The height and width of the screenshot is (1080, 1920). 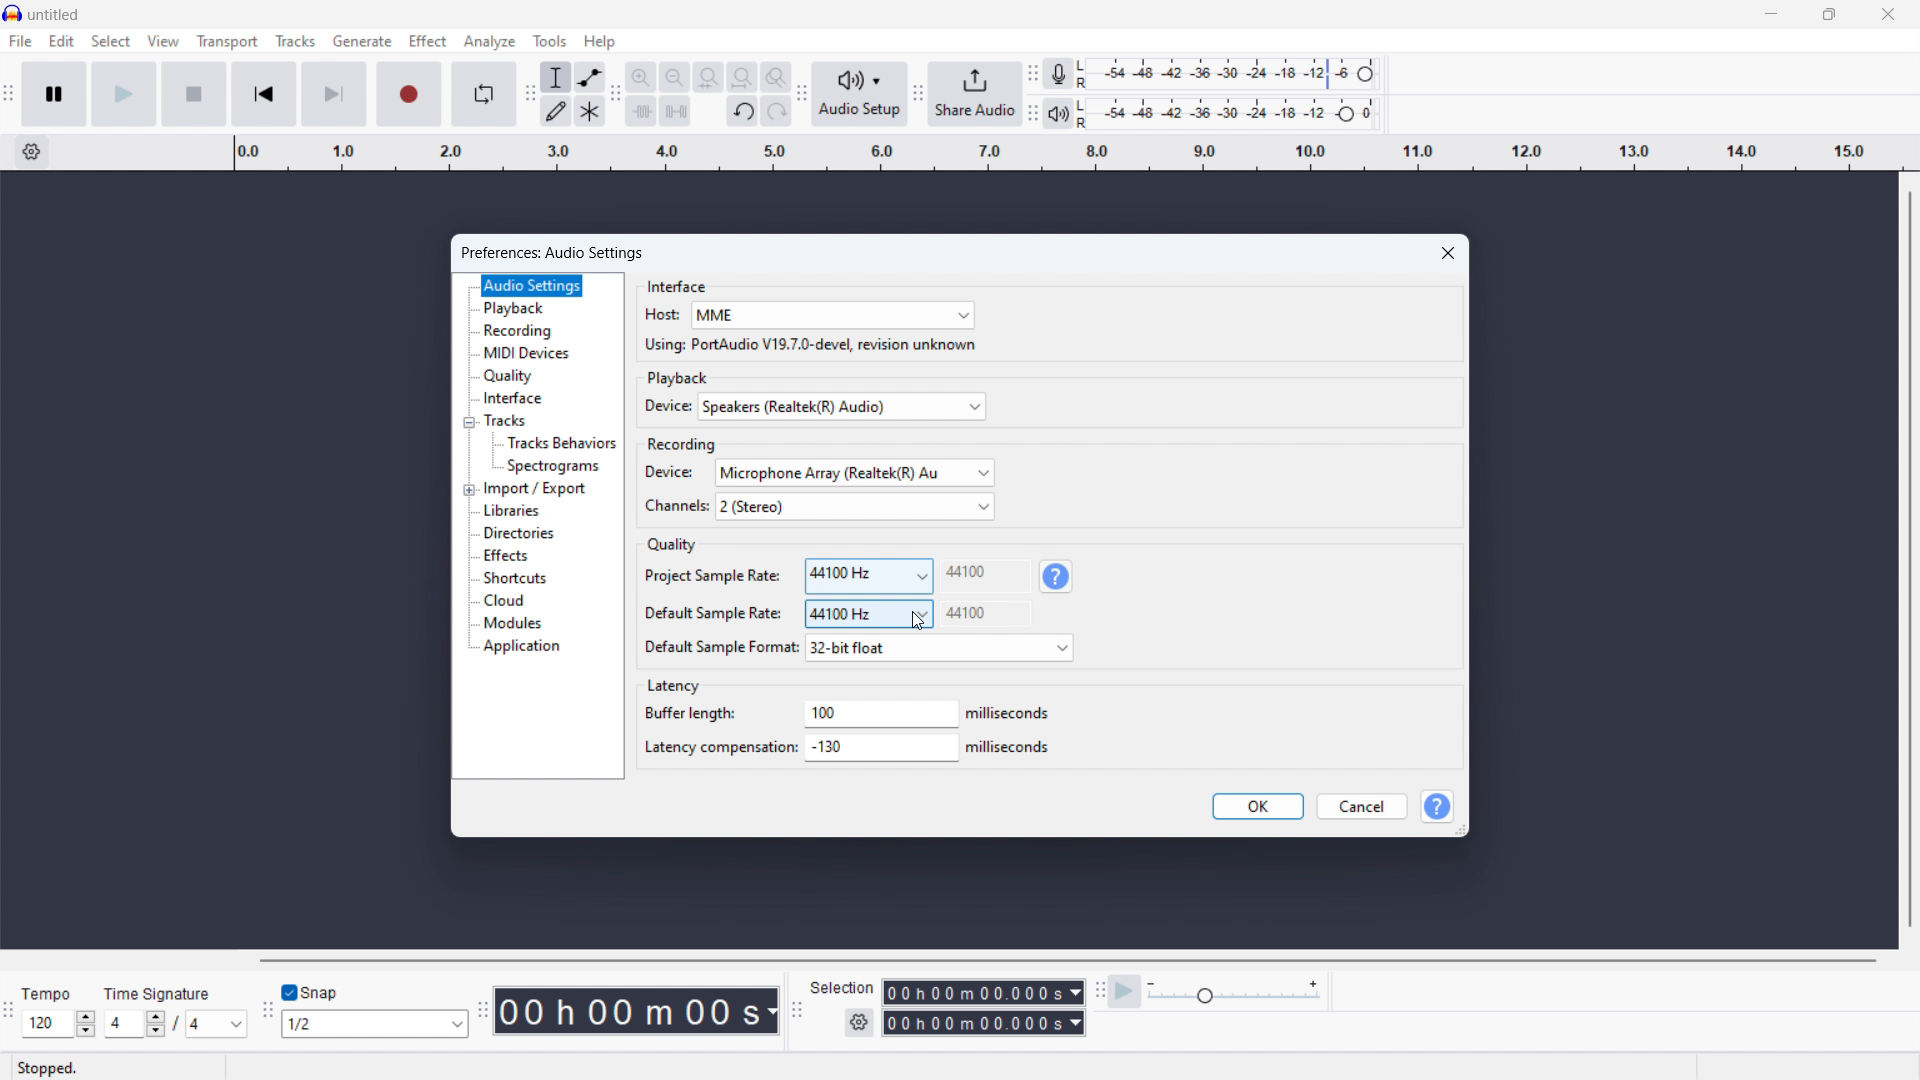 I want to click on cloud, so click(x=504, y=601).